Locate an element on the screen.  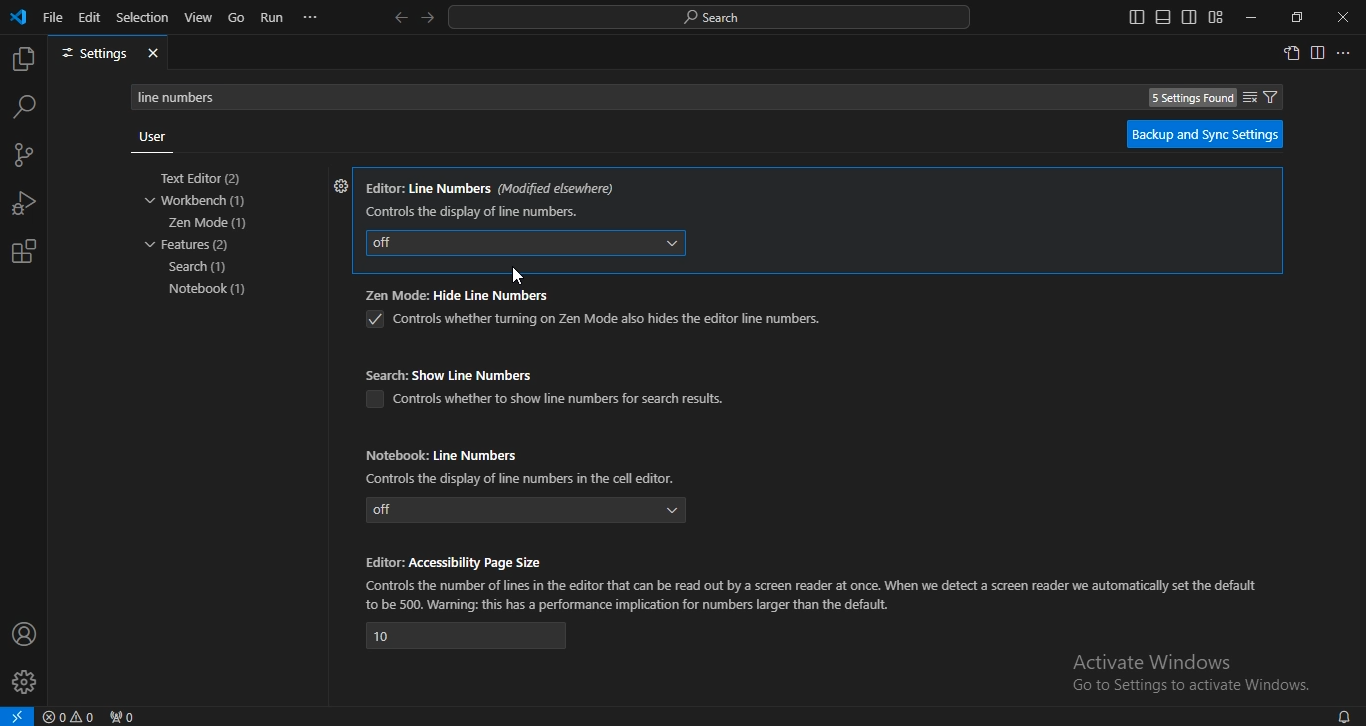
source control is located at coordinates (22, 157).